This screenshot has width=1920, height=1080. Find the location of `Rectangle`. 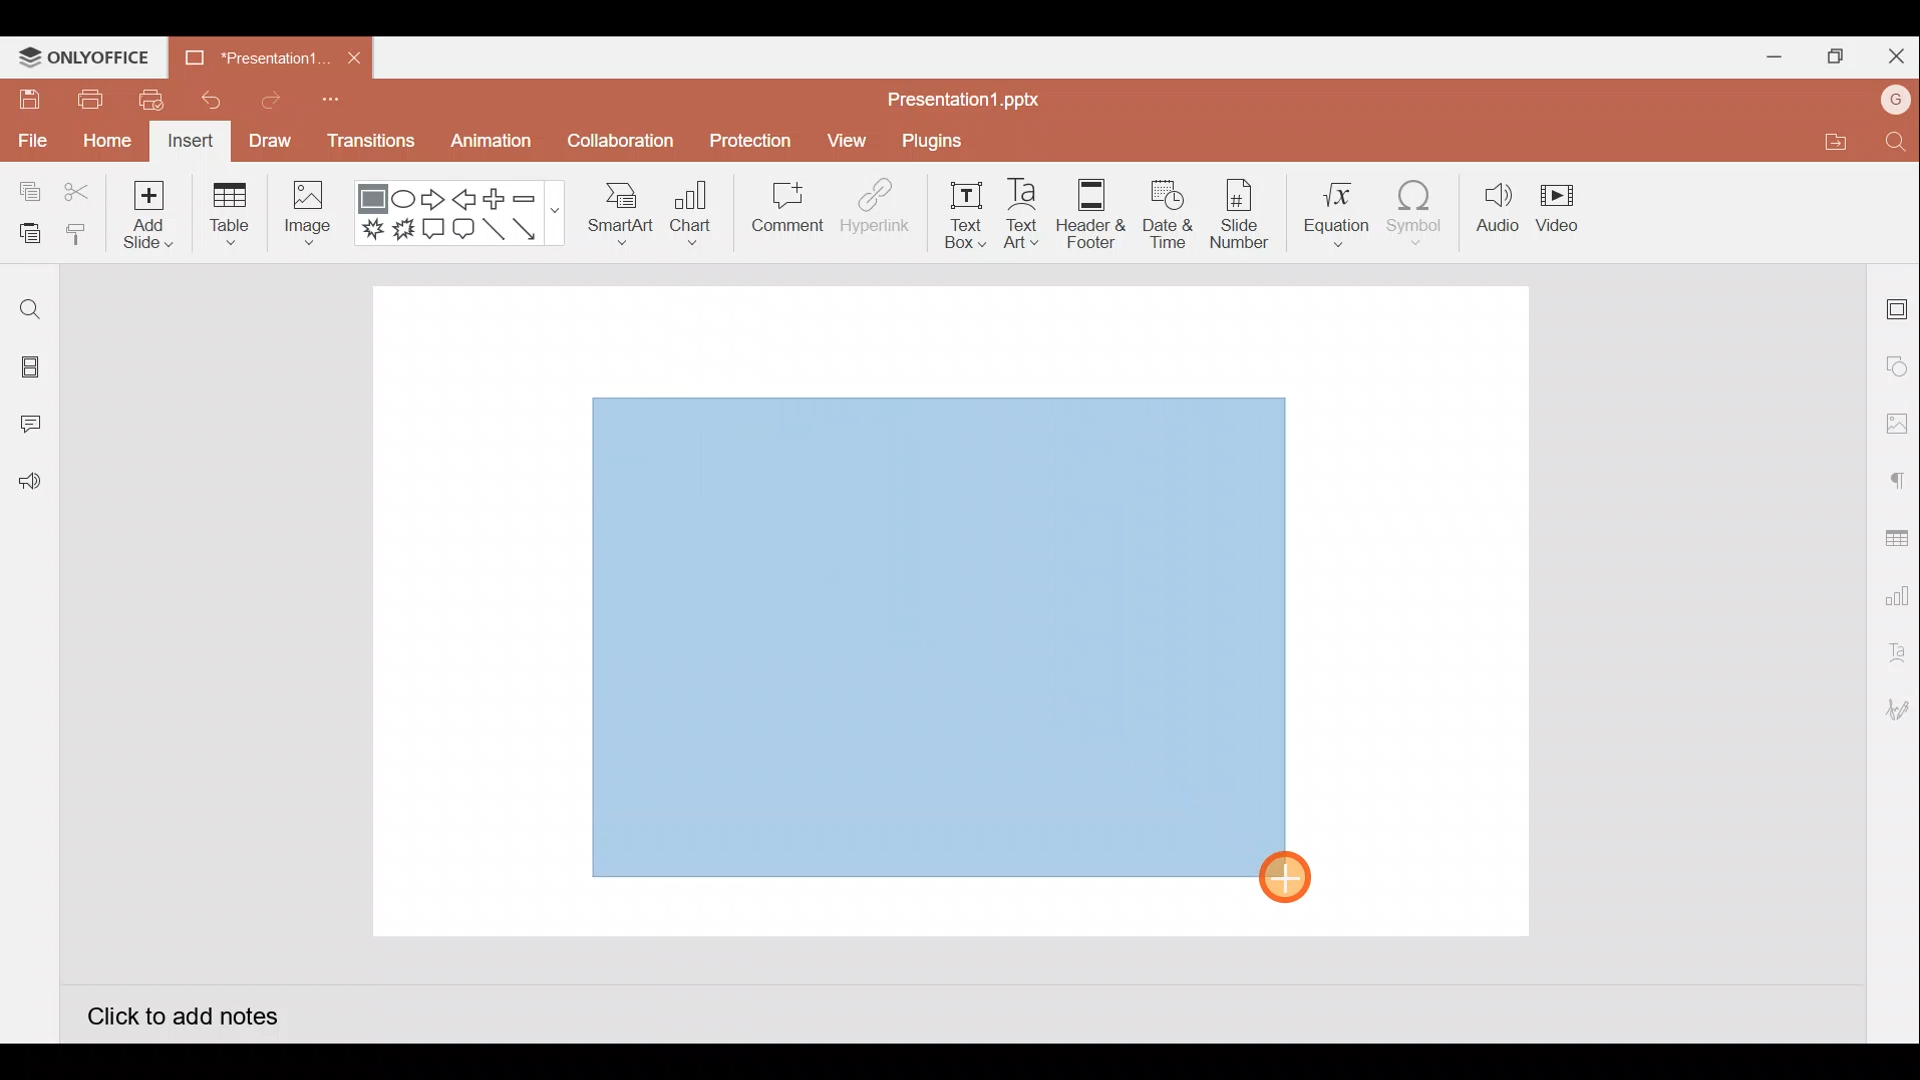

Rectangle is located at coordinates (374, 200).